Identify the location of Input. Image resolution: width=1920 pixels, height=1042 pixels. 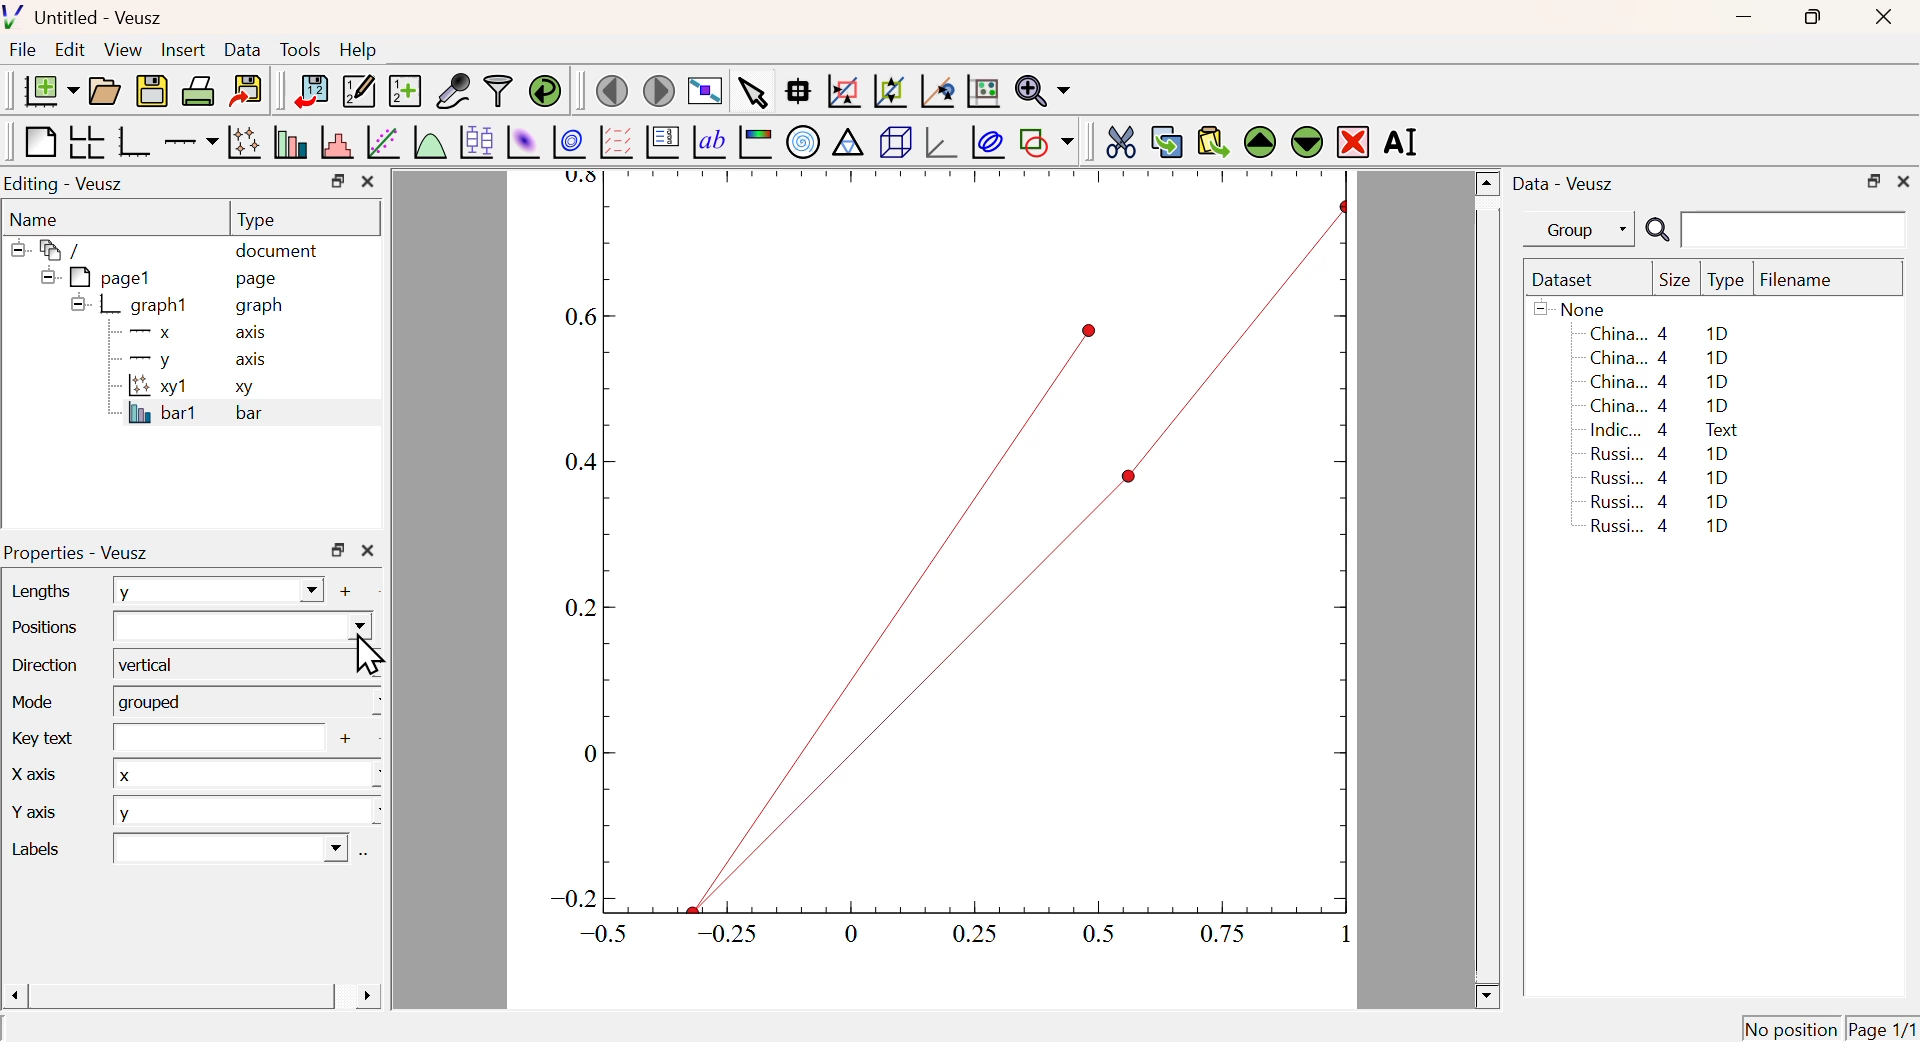
(216, 737).